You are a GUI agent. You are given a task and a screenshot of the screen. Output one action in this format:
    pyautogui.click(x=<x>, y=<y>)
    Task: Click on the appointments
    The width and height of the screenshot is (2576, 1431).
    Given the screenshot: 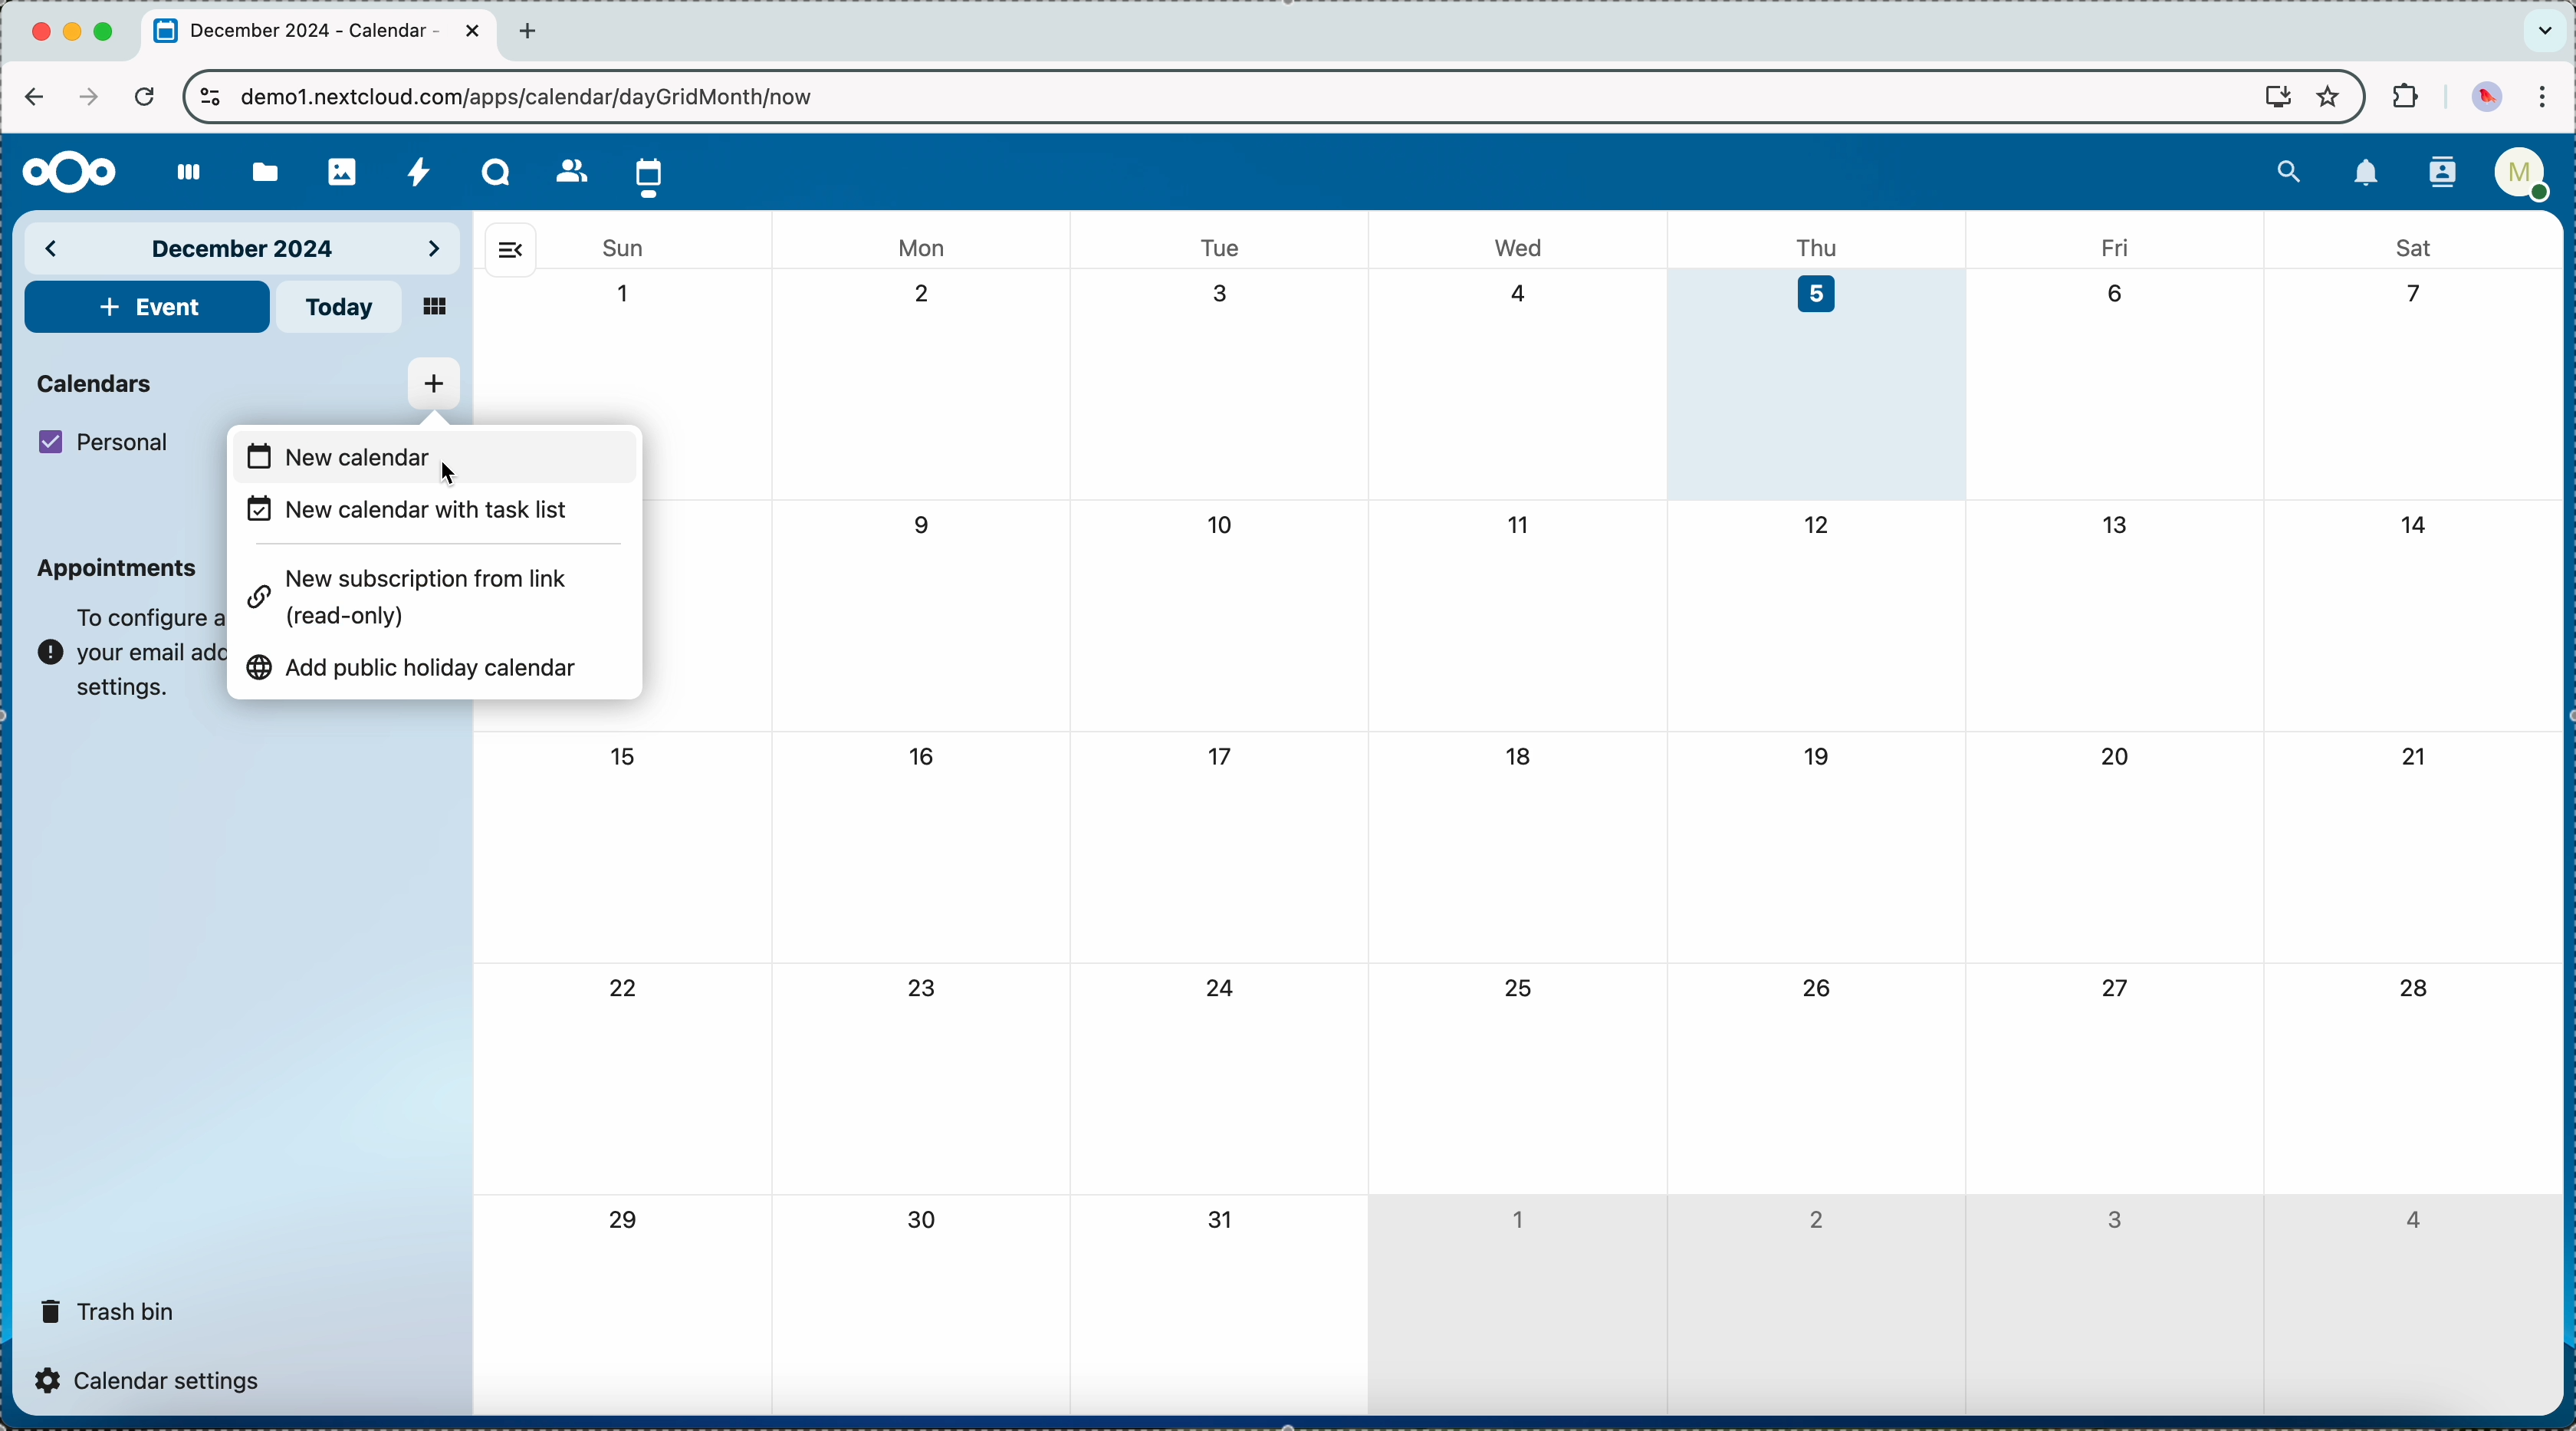 What is the action you would take?
    pyautogui.click(x=119, y=568)
    